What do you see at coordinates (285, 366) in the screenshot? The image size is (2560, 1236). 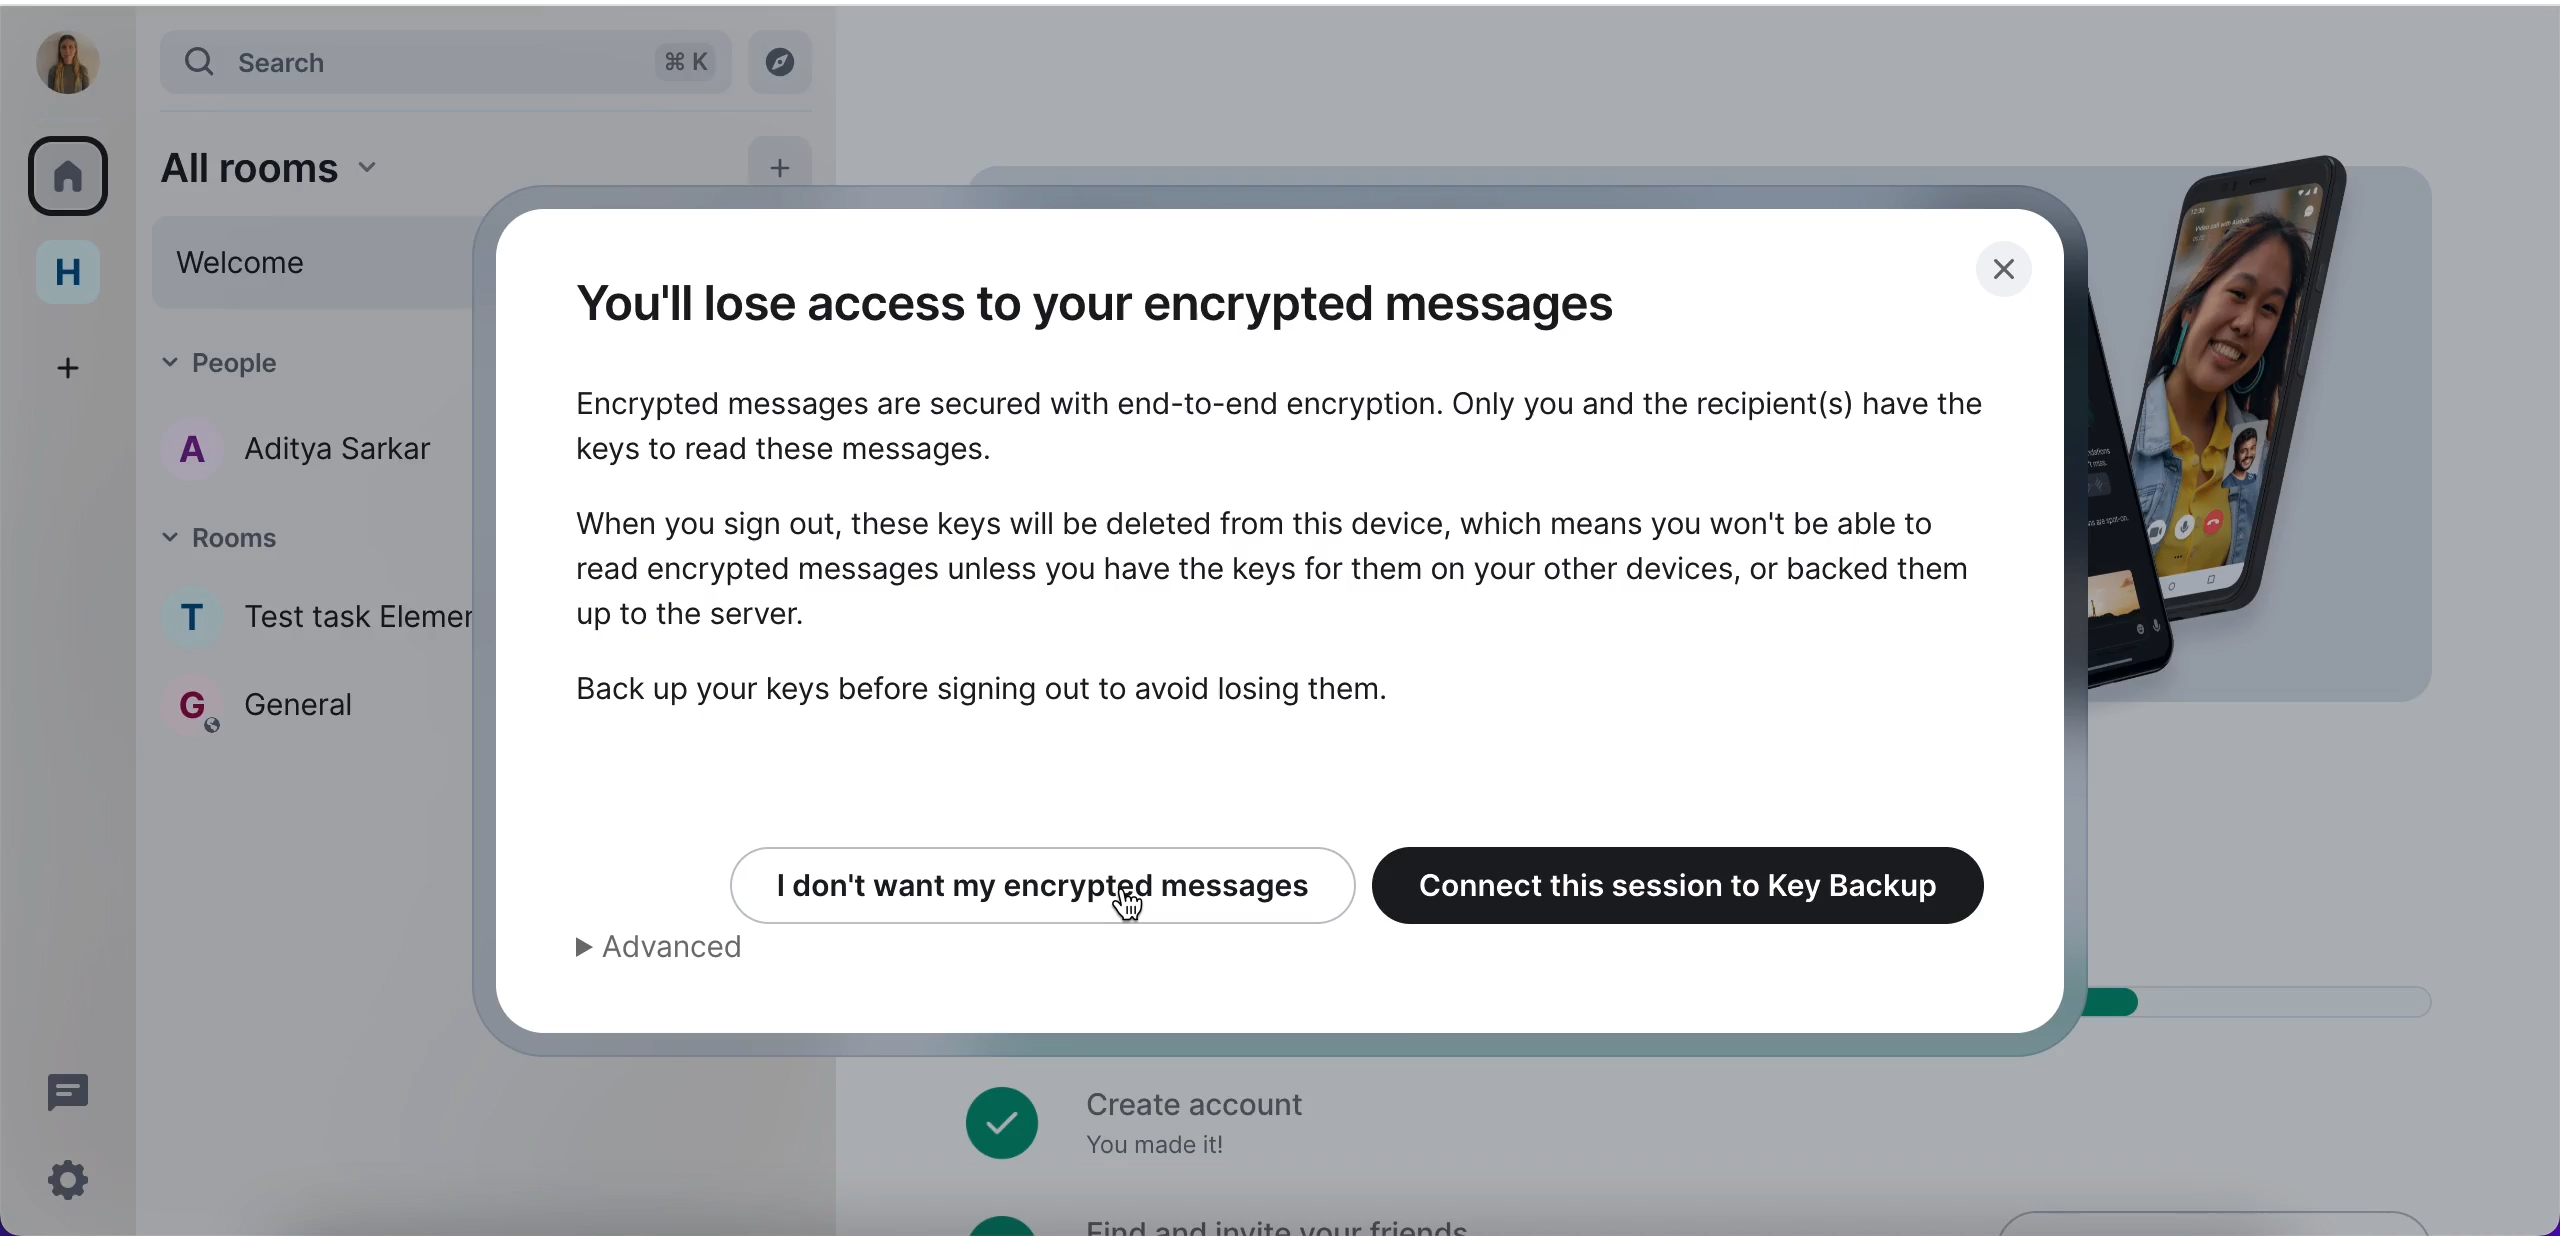 I see `people` at bounding box center [285, 366].